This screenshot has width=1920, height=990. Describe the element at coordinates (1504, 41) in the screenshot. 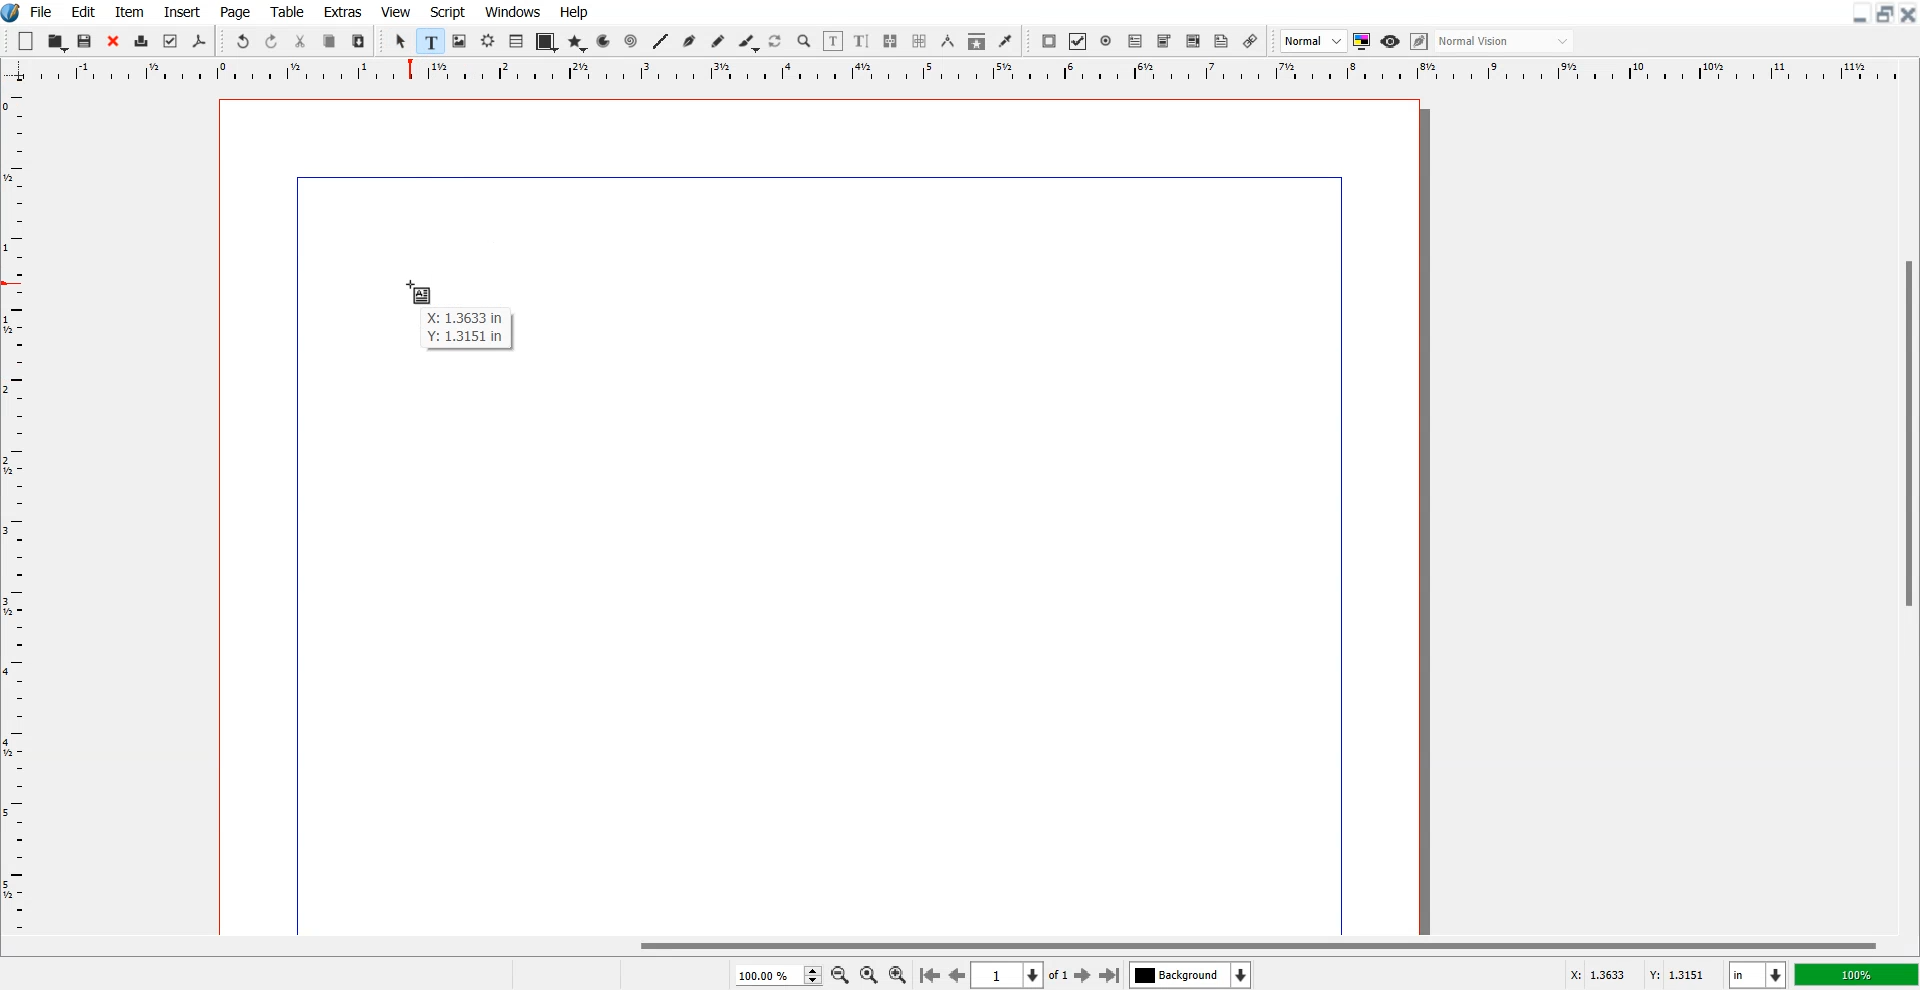

I see `Select the visual appearance` at that location.